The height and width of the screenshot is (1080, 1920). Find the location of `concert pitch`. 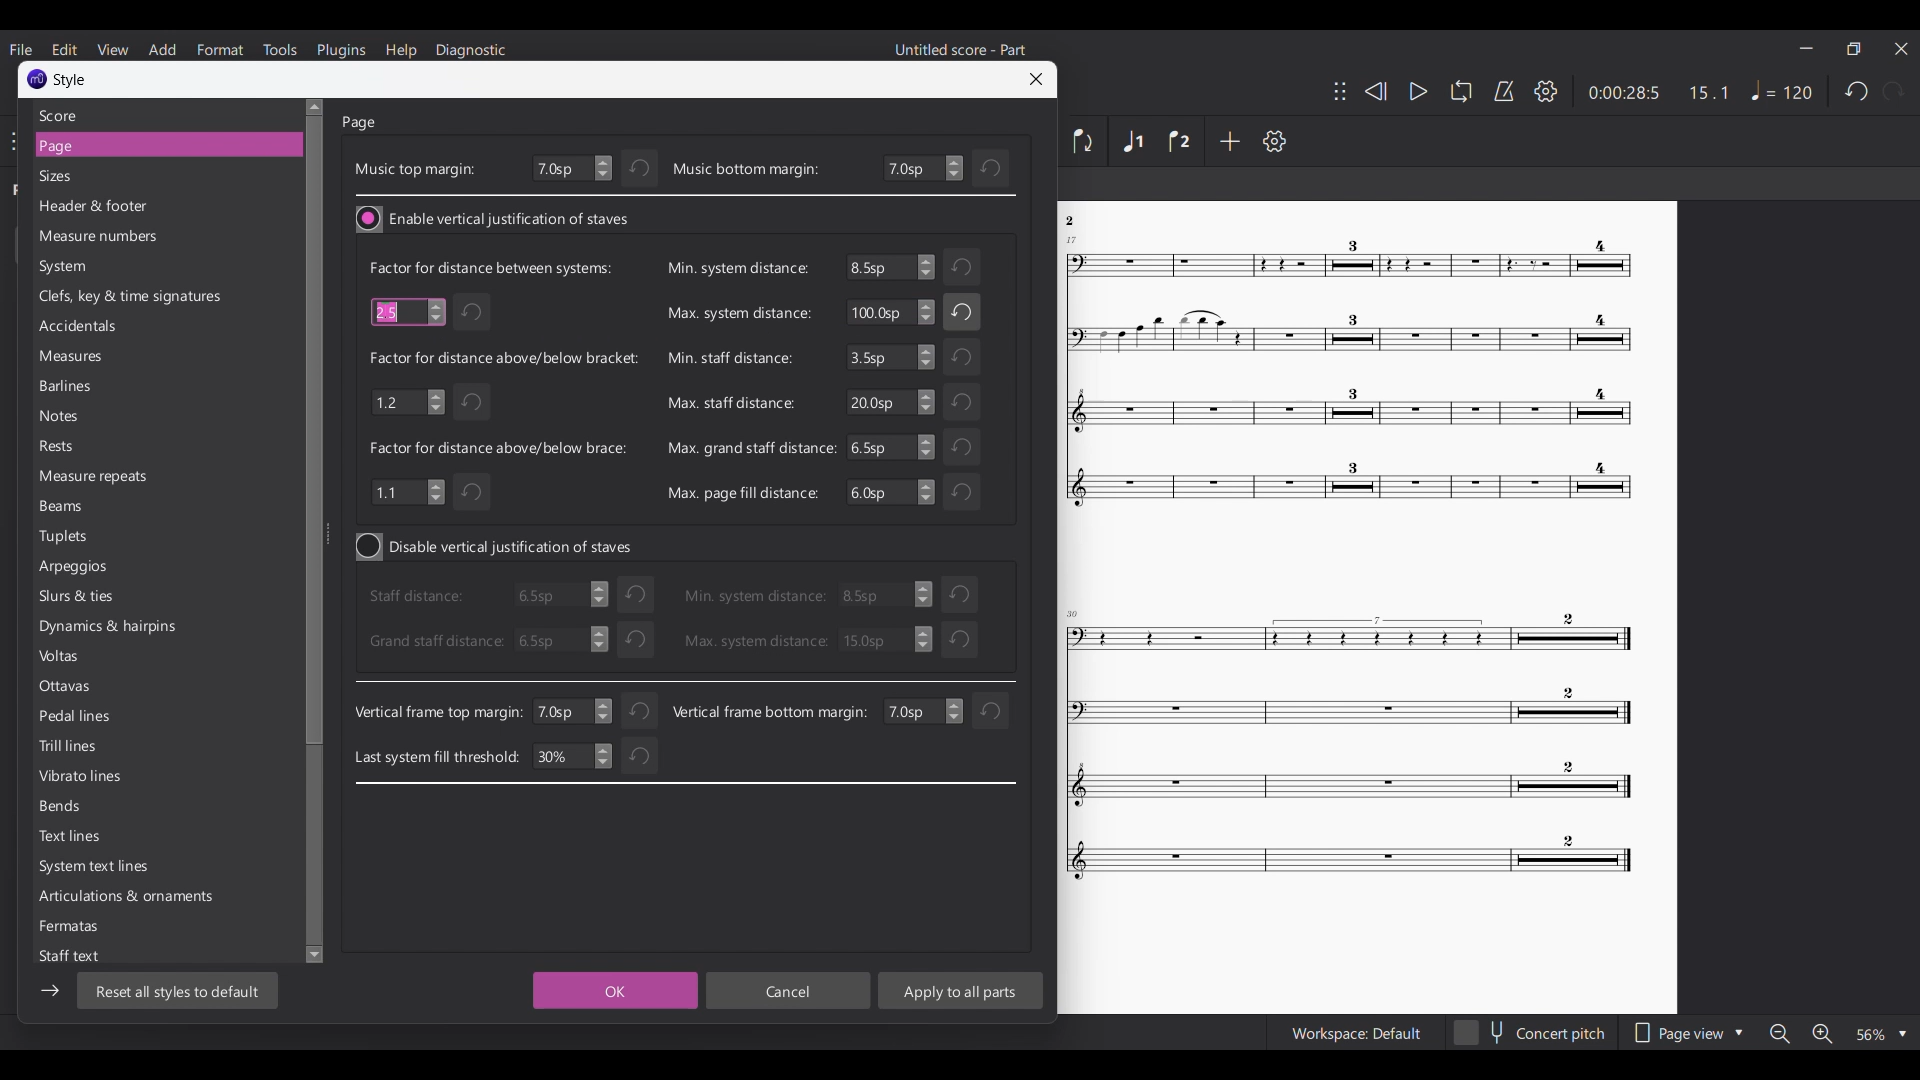

concert pitch is located at coordinates (1530, 1035).